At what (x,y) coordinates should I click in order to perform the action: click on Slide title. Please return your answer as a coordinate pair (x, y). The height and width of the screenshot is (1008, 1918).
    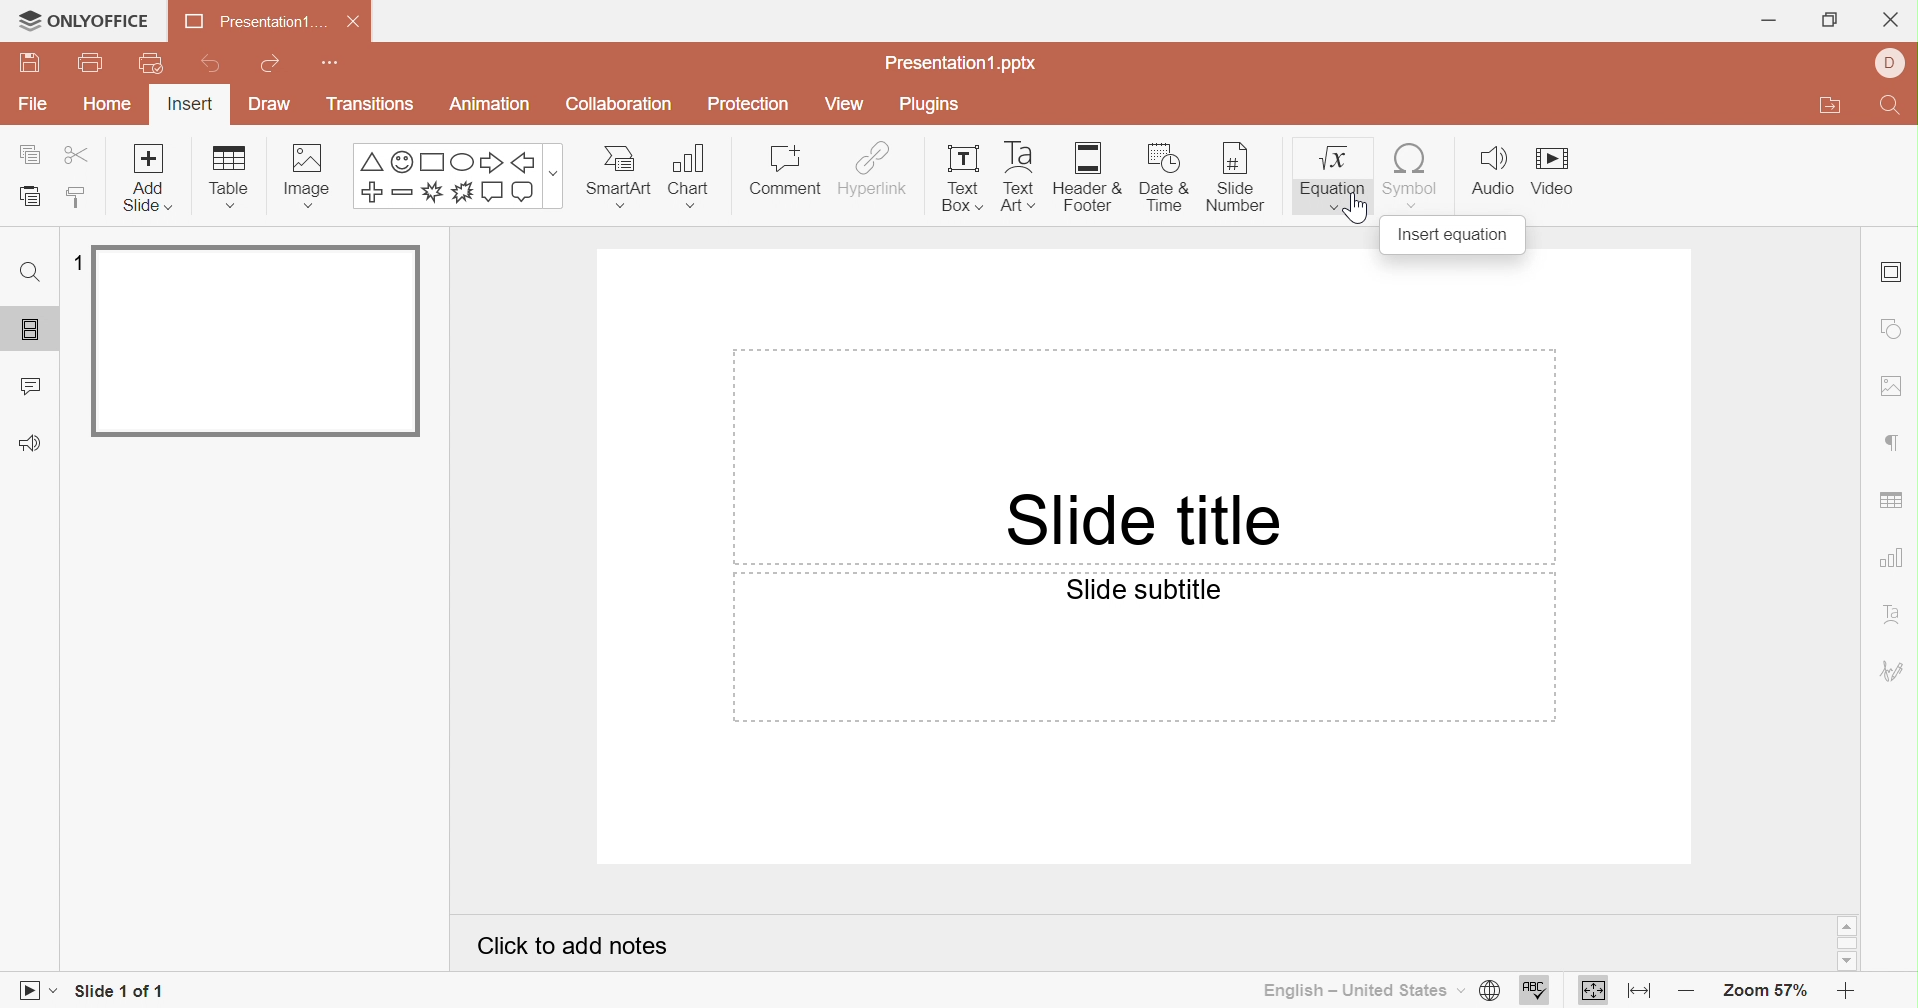
    Looking at the image, I should click on (1142, 519).